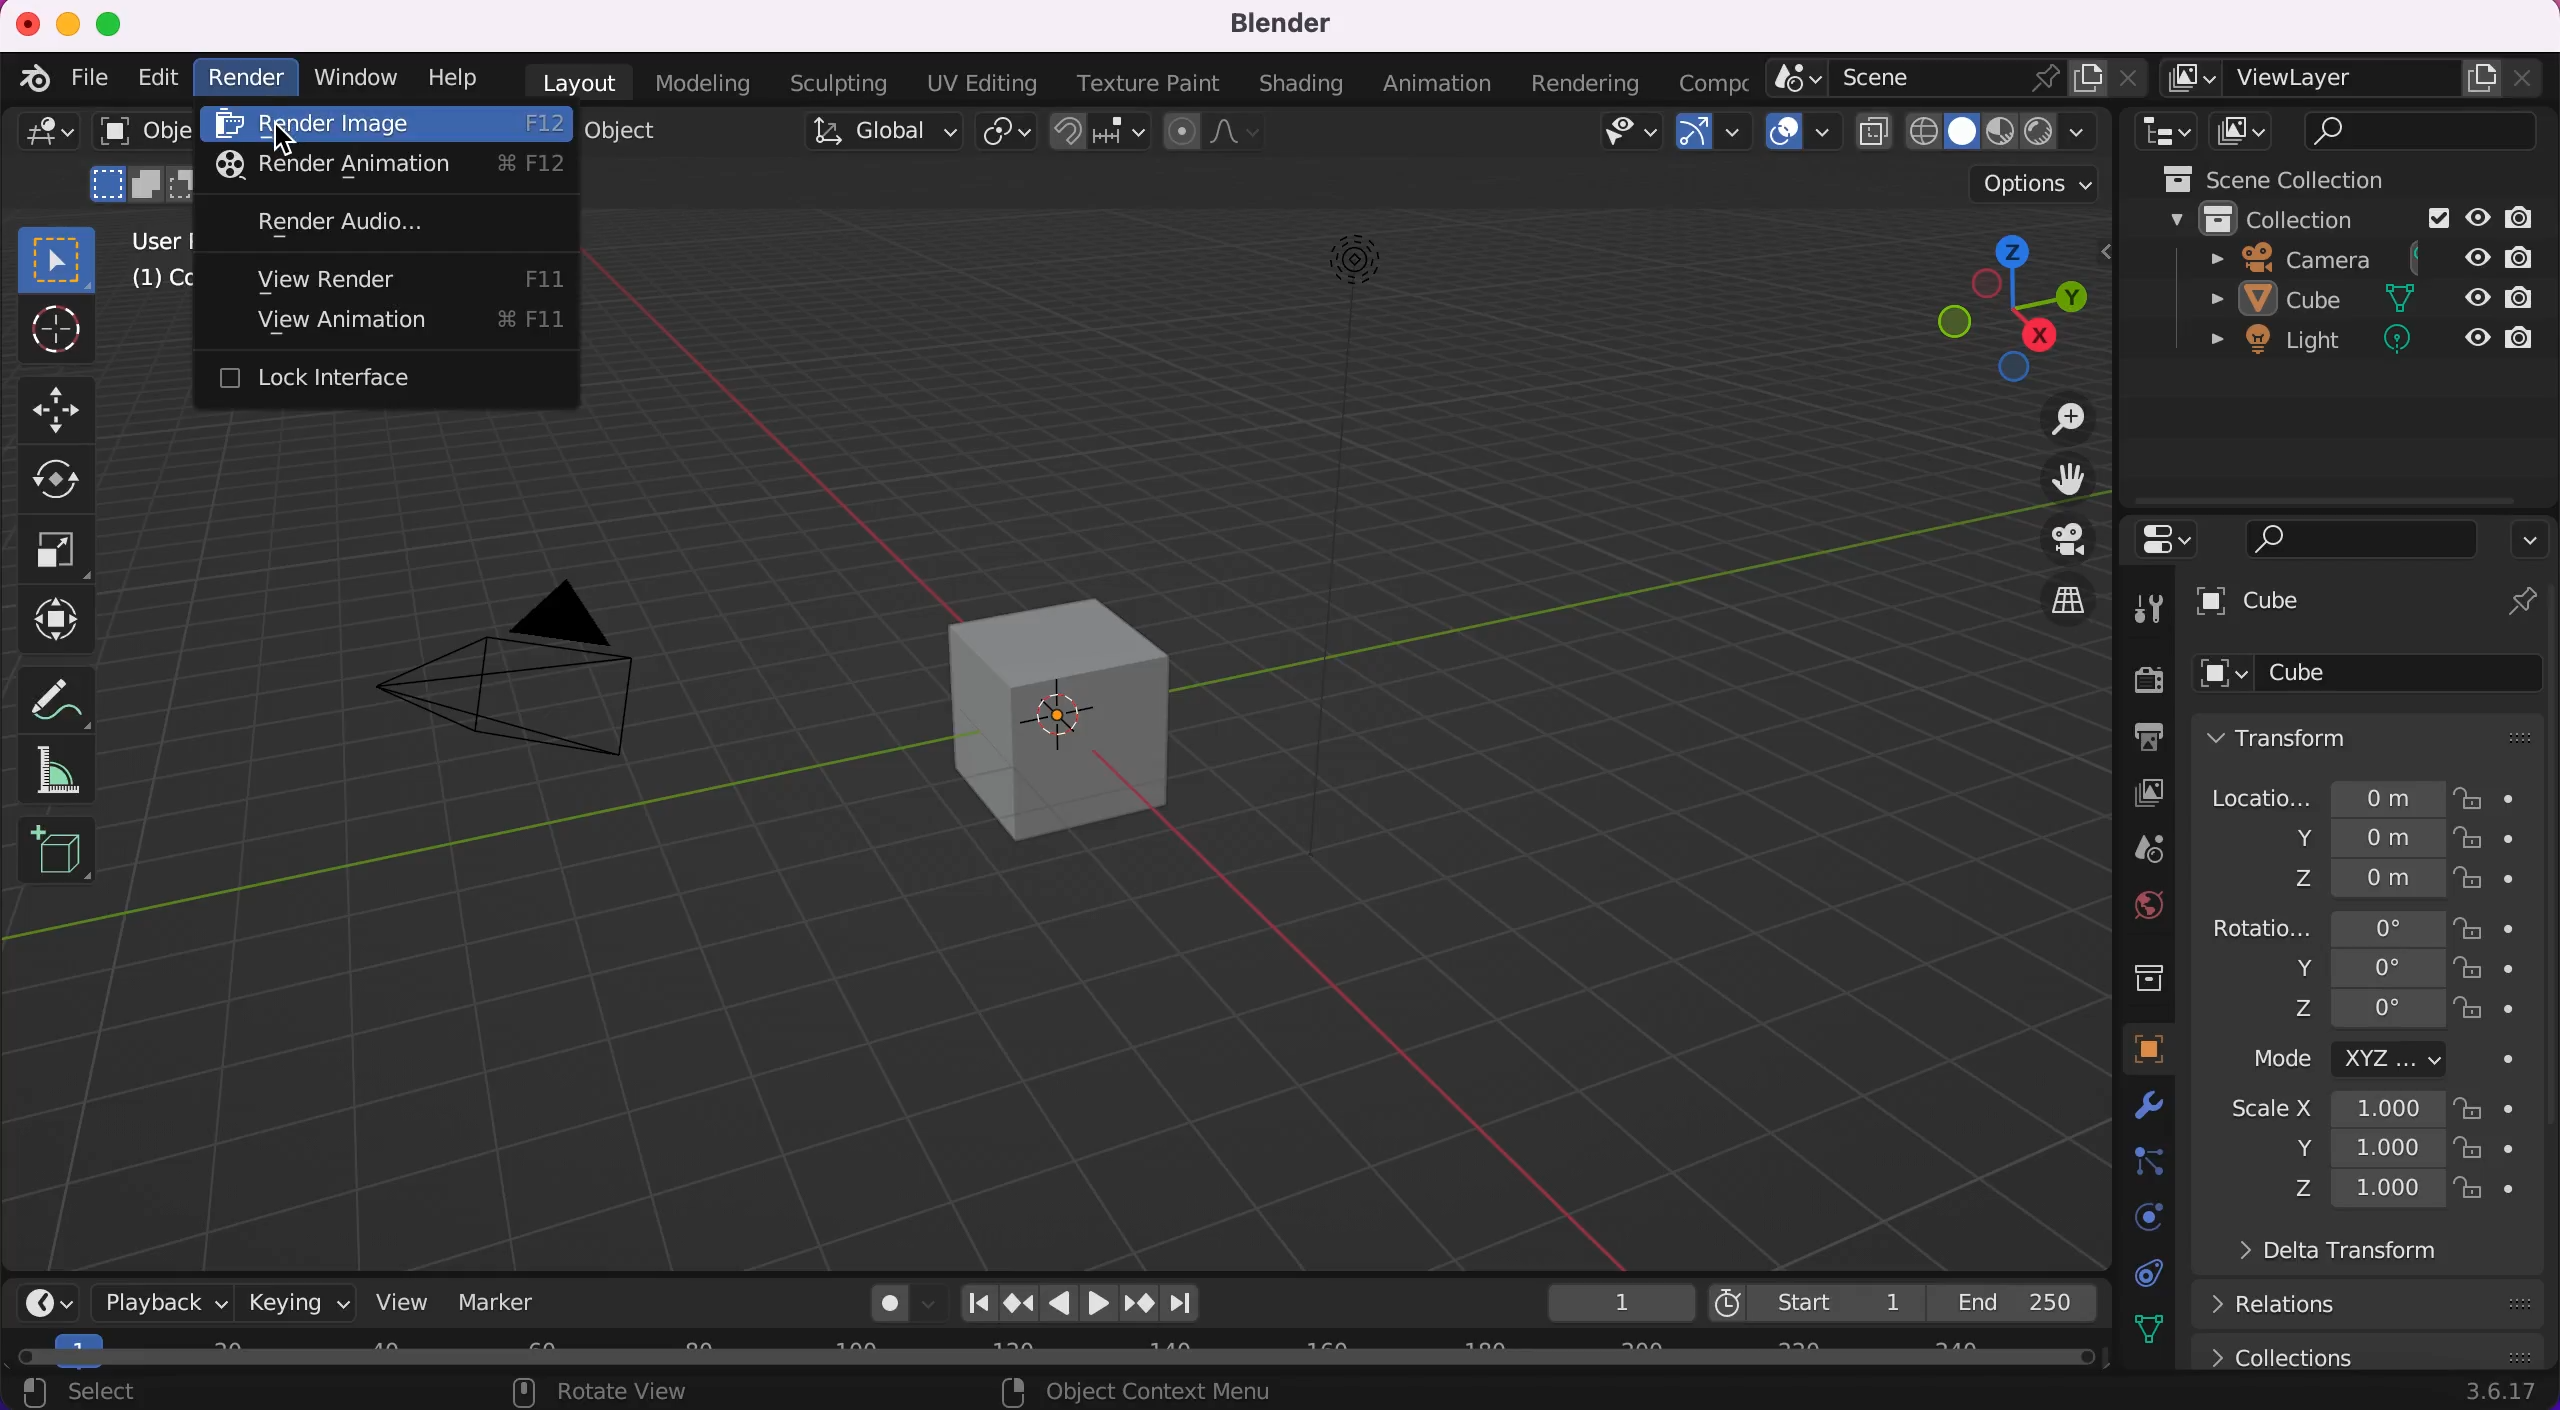 This screenshot has width=2560, height=1410. Describe the element at coordinates (2285, 260) in the screenshot. I see `camera` at that location.